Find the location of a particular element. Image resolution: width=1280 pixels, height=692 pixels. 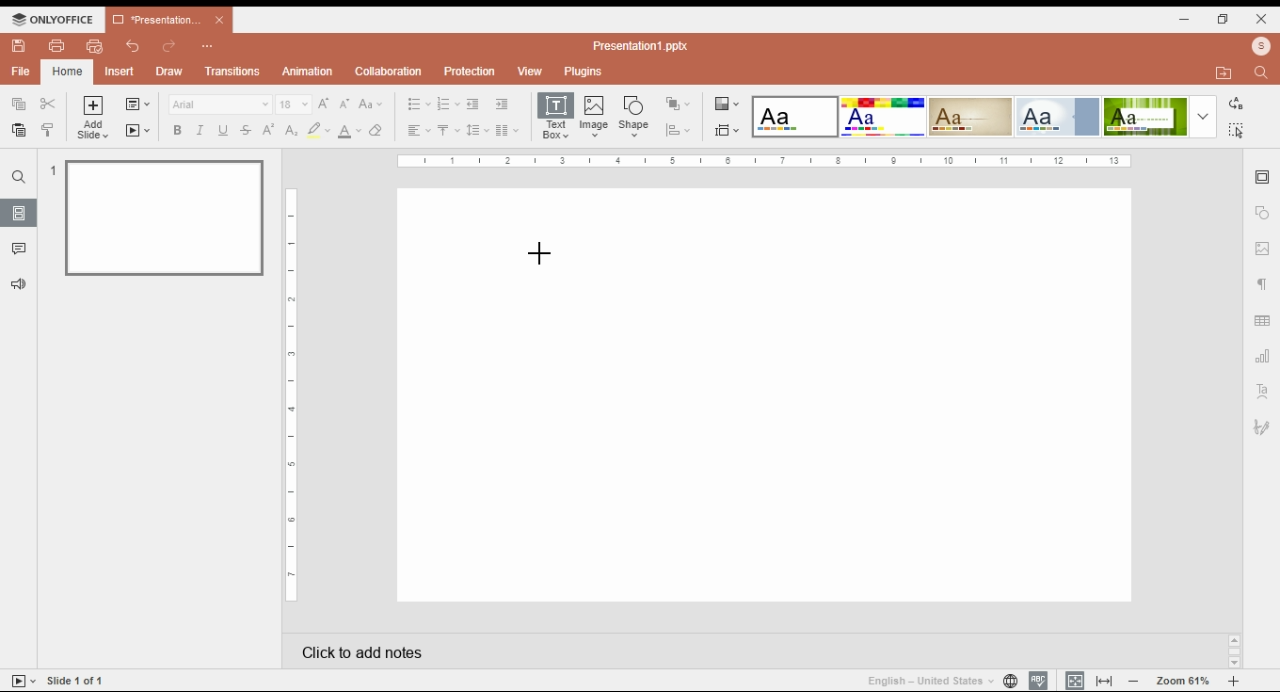

font size is located at coordinates (293, 104).